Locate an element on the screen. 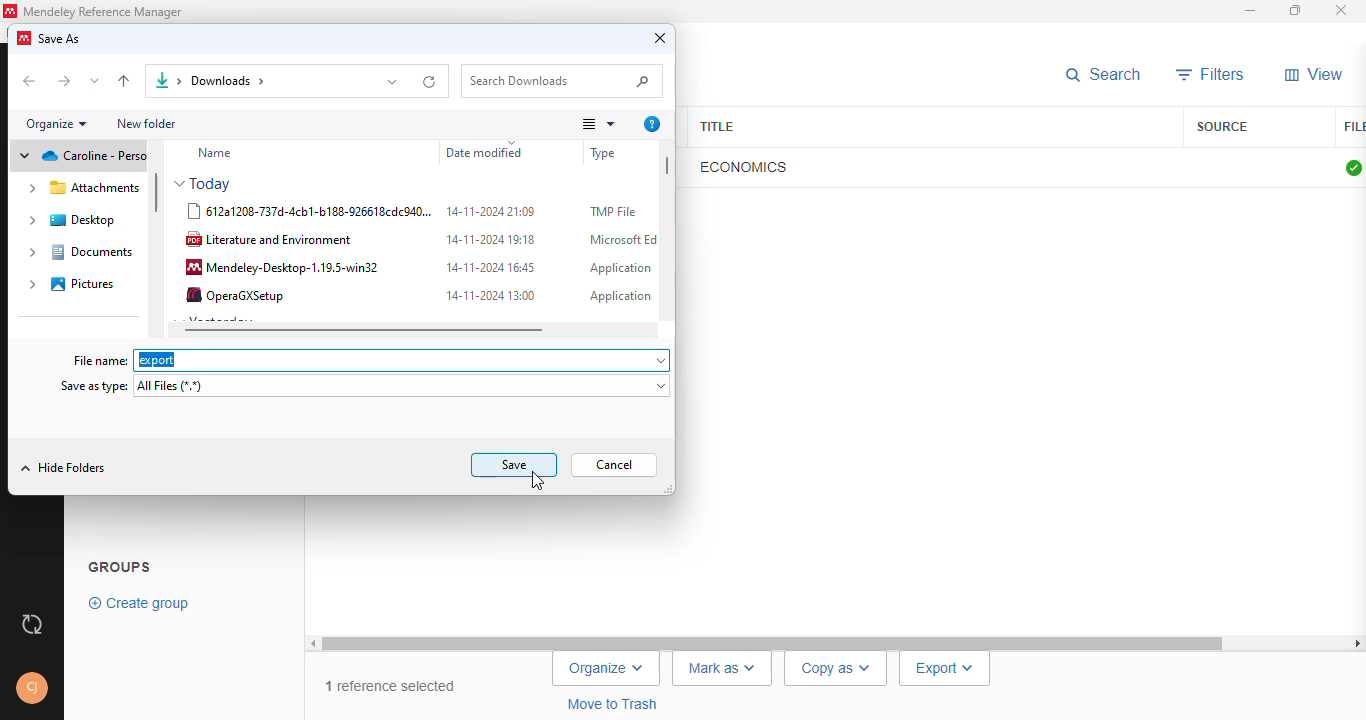 This screenshot has width=1366, height=720. save is located at coordinates (515, 465).